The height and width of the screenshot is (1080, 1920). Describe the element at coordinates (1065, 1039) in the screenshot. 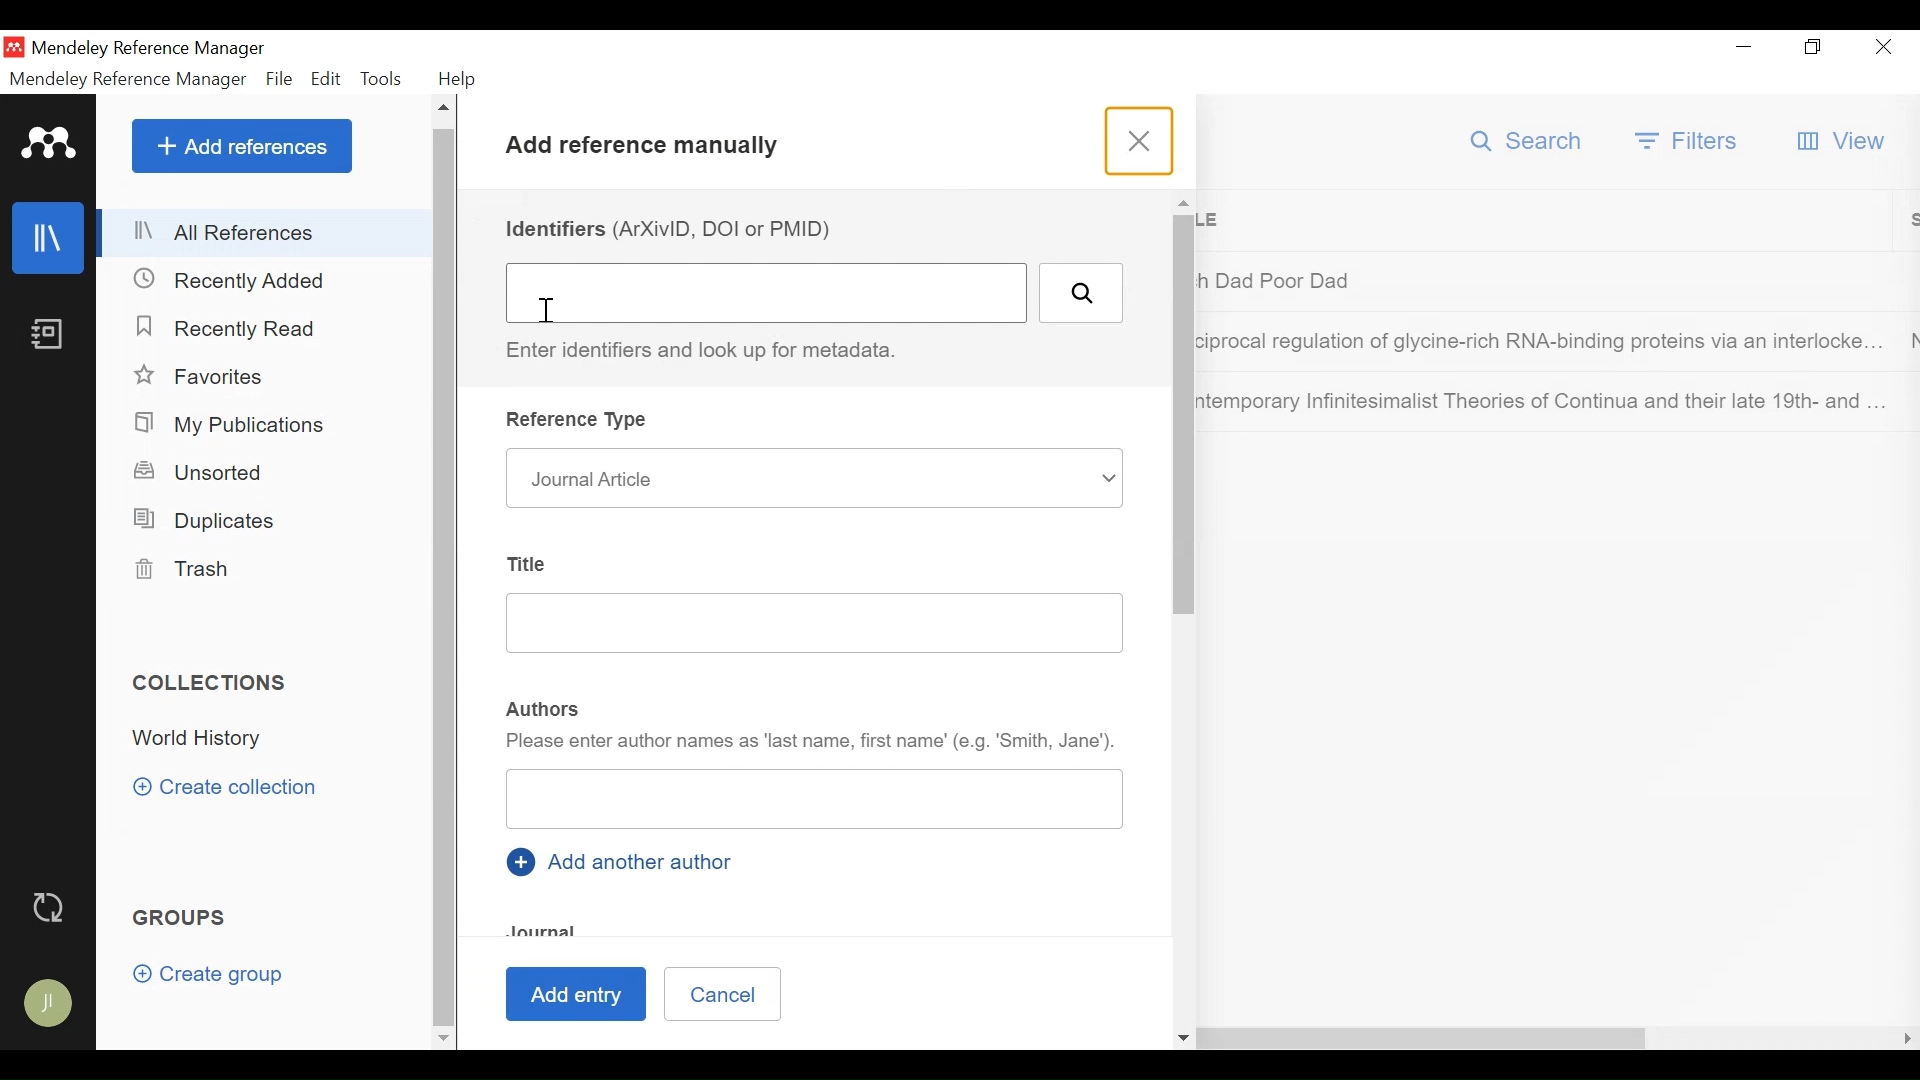

I see `Horizontal Scroll bar` at that location.